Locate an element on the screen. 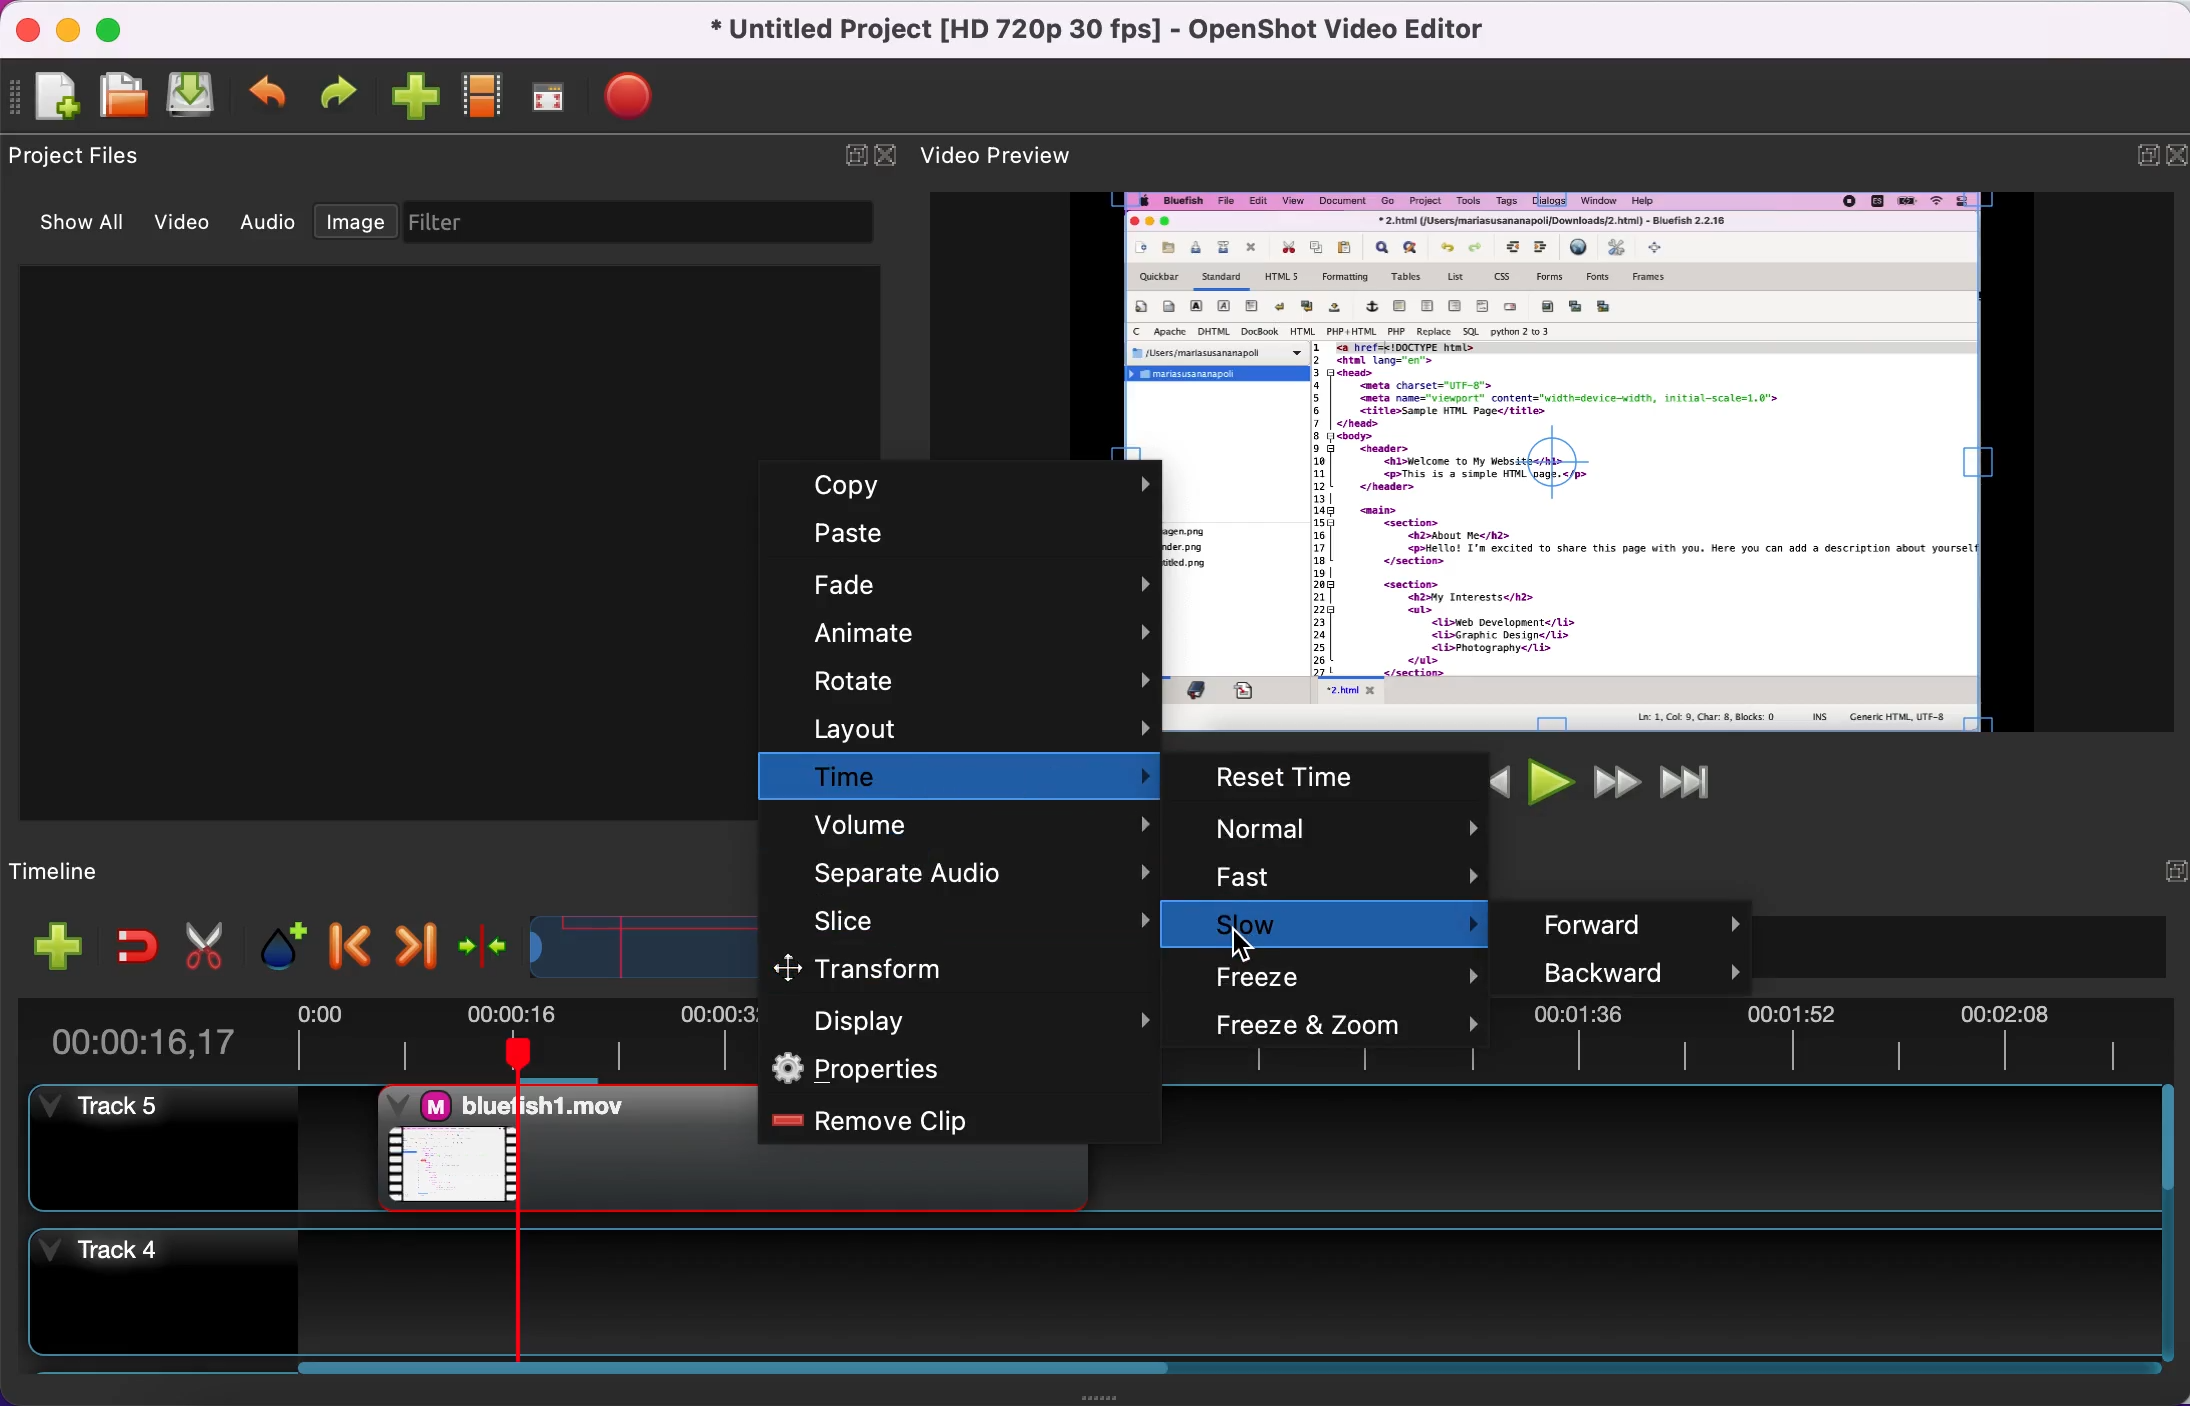  slice is located at coordinates (968, 918).